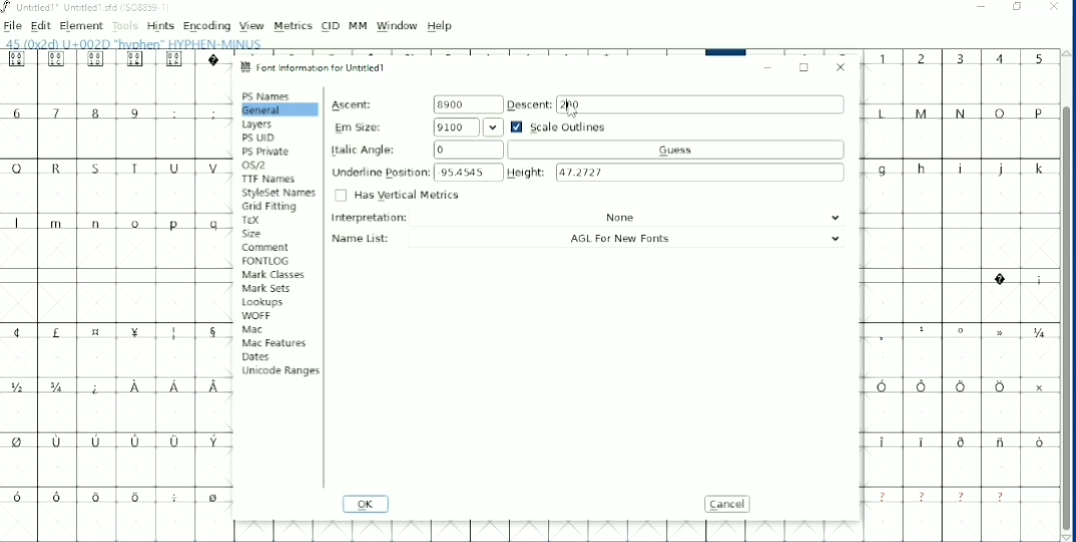 This screenshot has width=1076, height=542. I want to click on Mark Sets, so click(268, 290).